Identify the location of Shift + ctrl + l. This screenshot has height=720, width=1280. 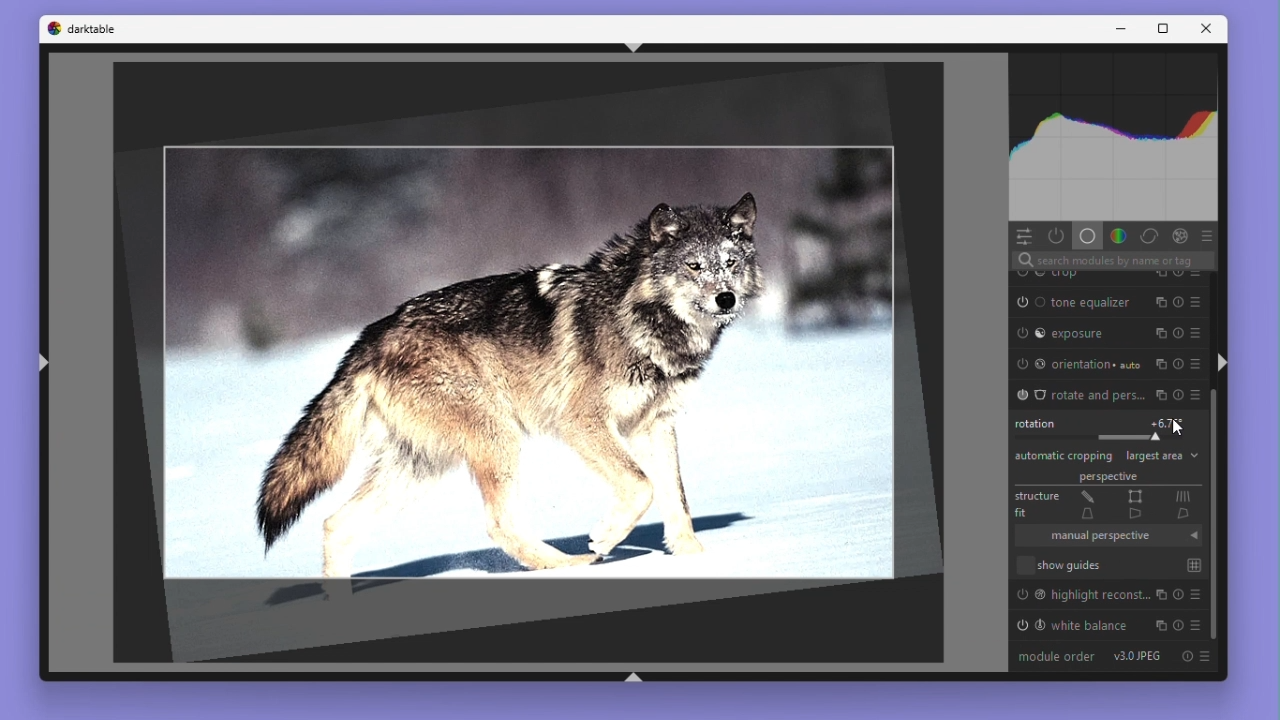
(39, 364).